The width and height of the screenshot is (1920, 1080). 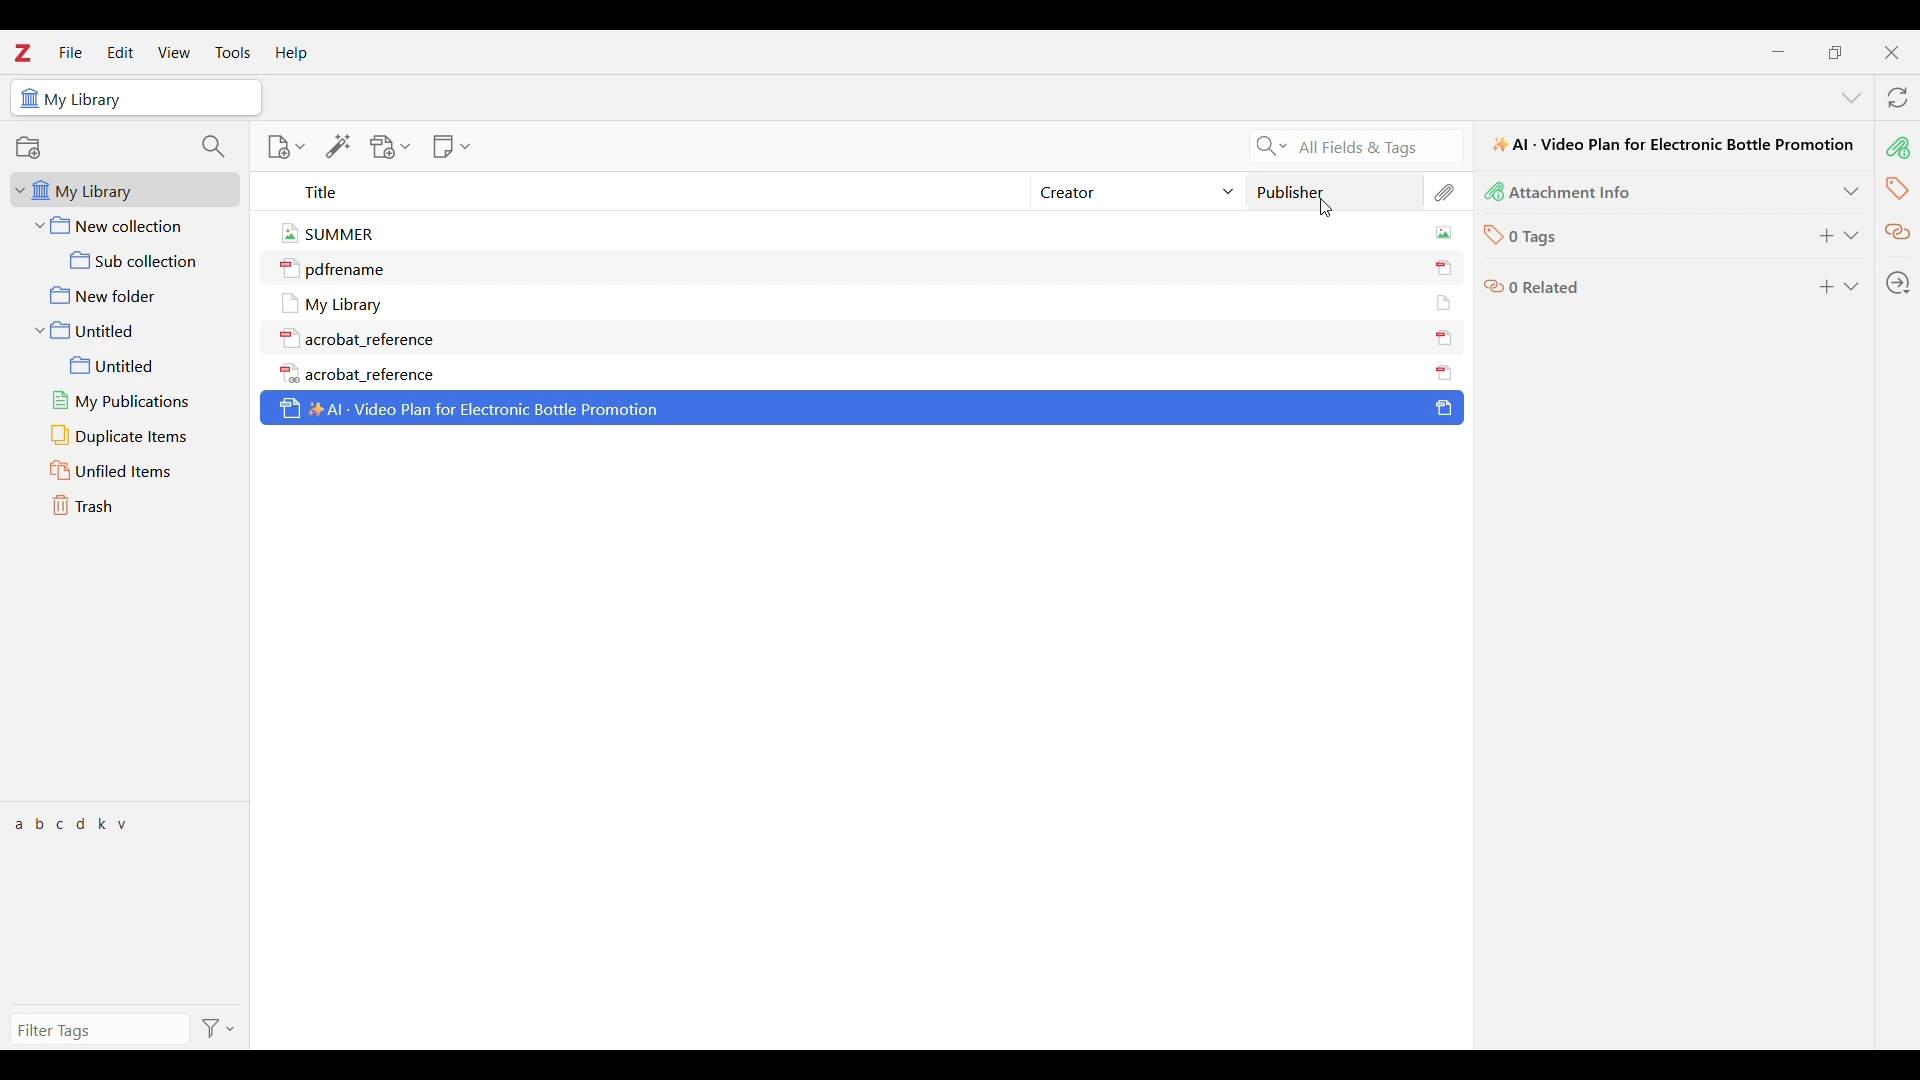 I want to click on summer, so click(x=329, y=235).